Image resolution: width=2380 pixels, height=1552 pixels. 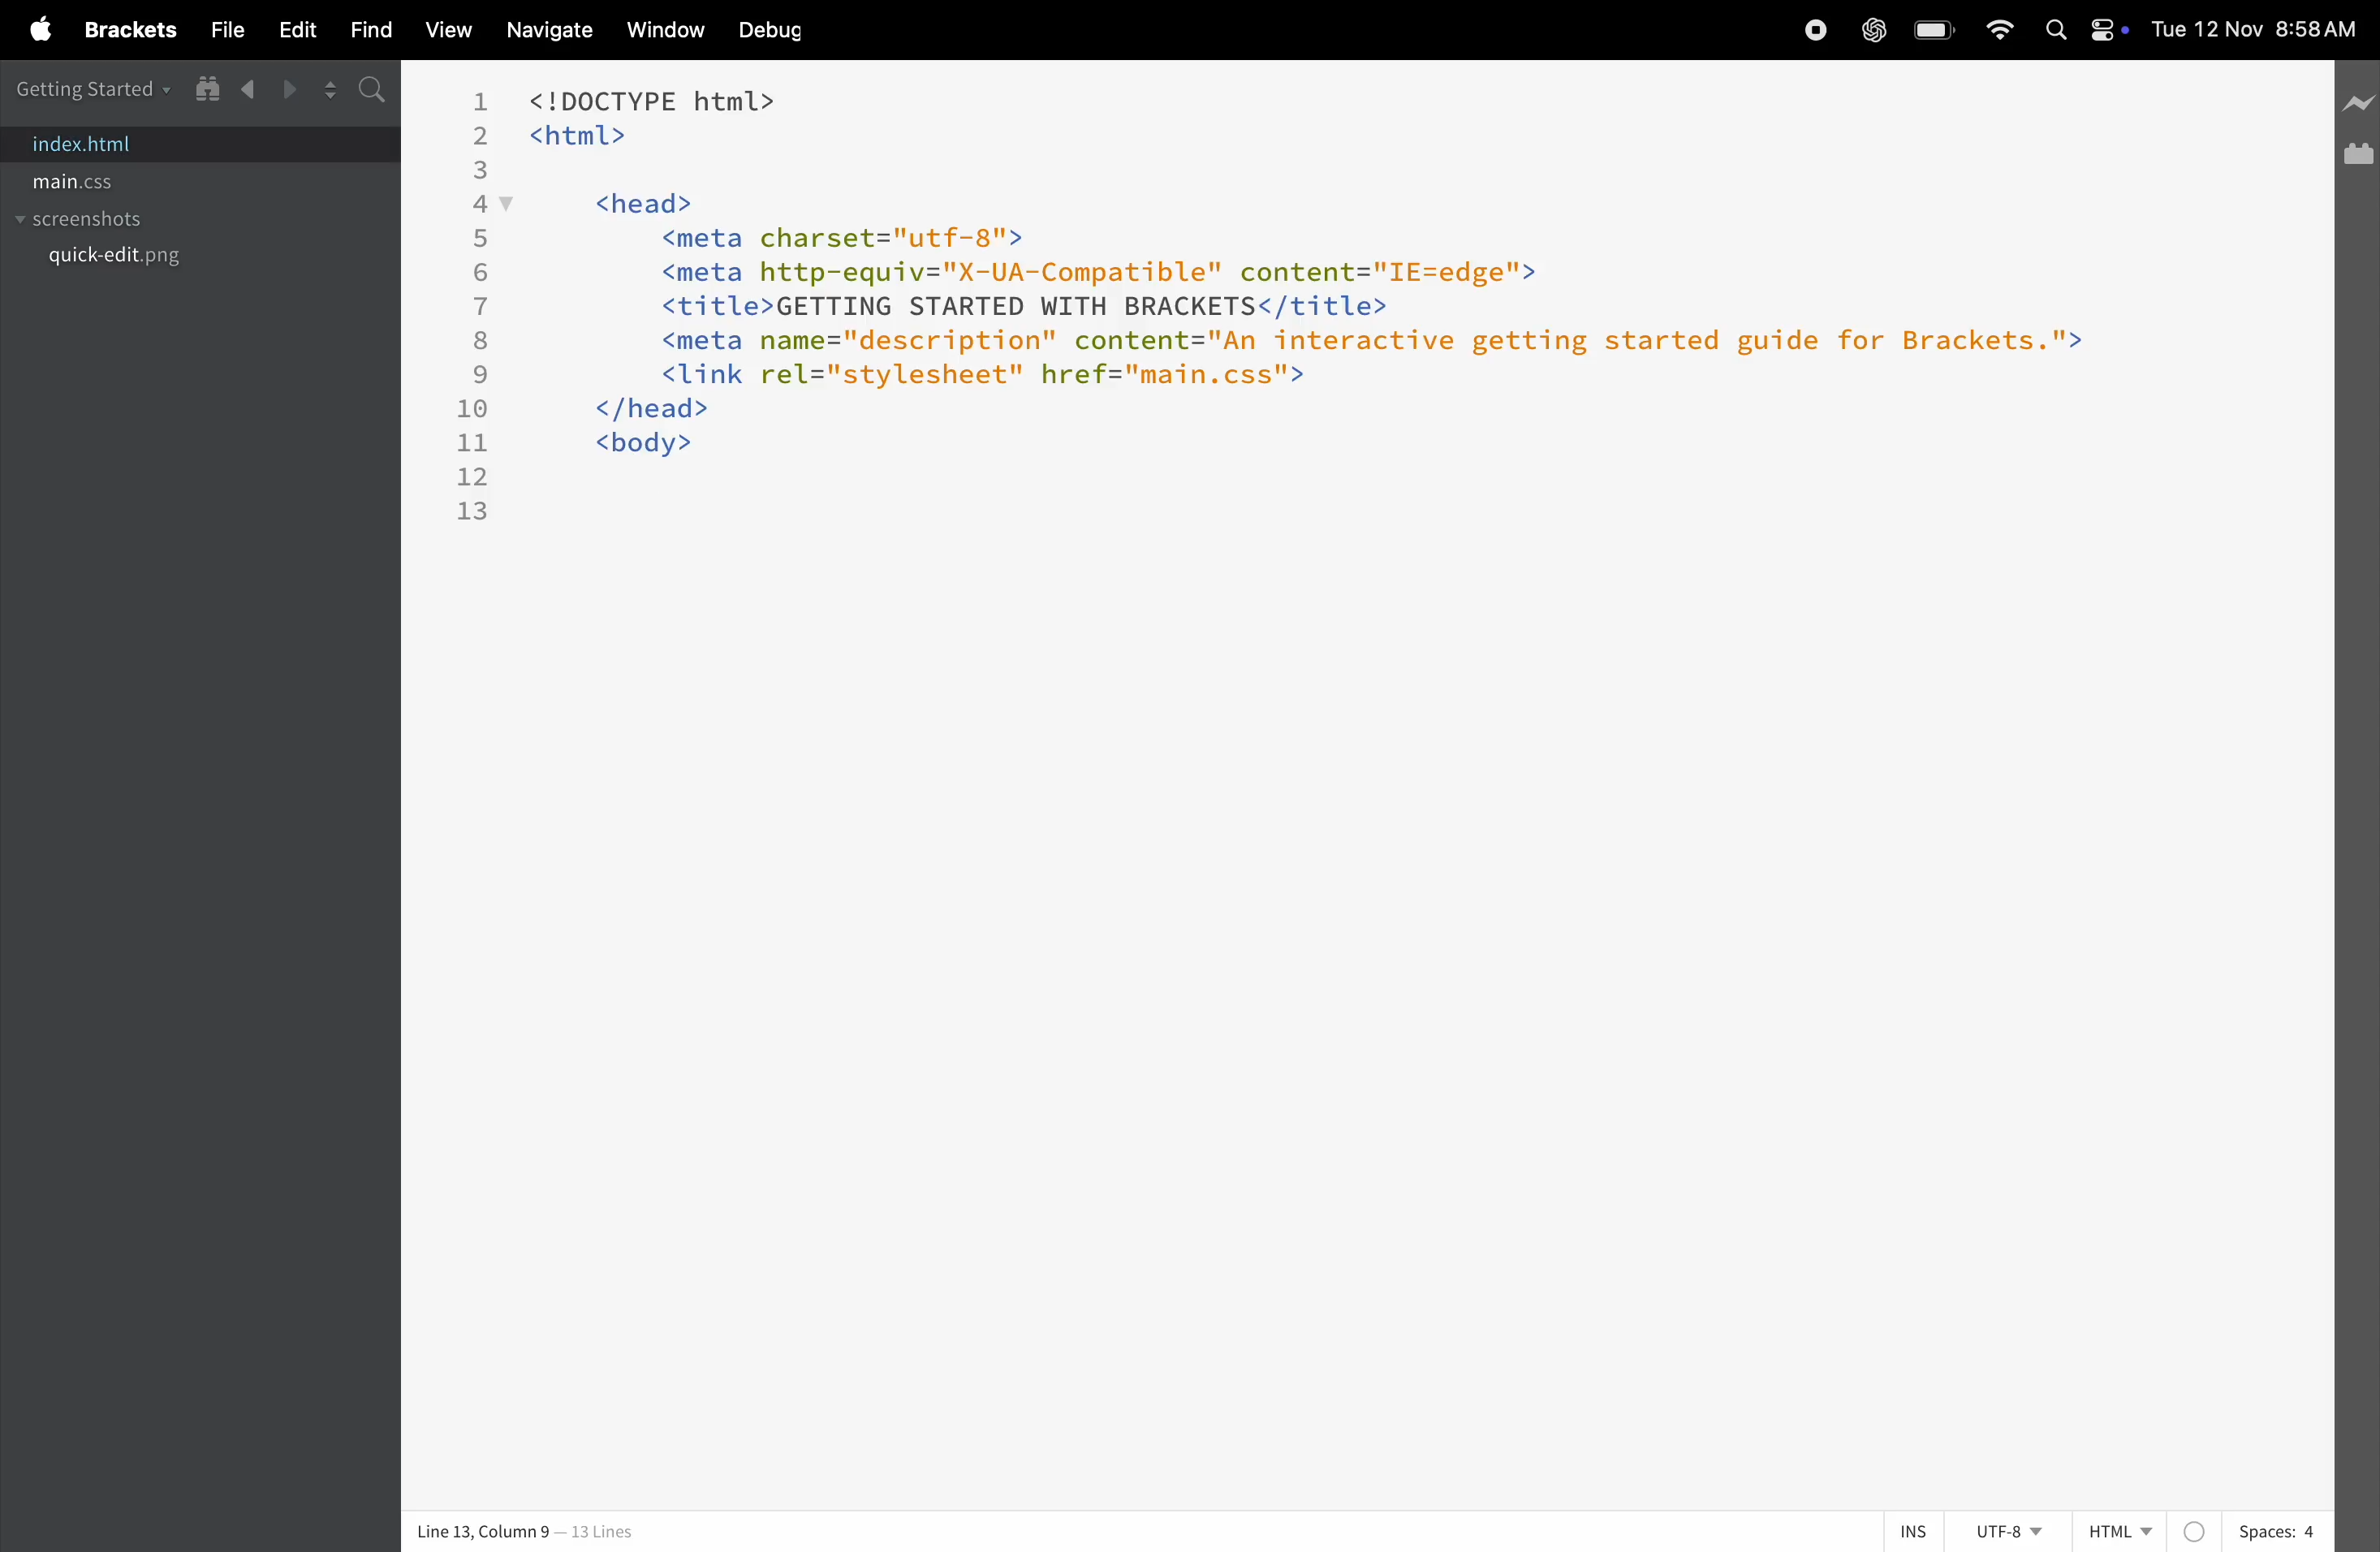 What do you see at coordinates (1913, 1531) in the screenshot?
I see `ins` at bounding box center [1913, 1531].